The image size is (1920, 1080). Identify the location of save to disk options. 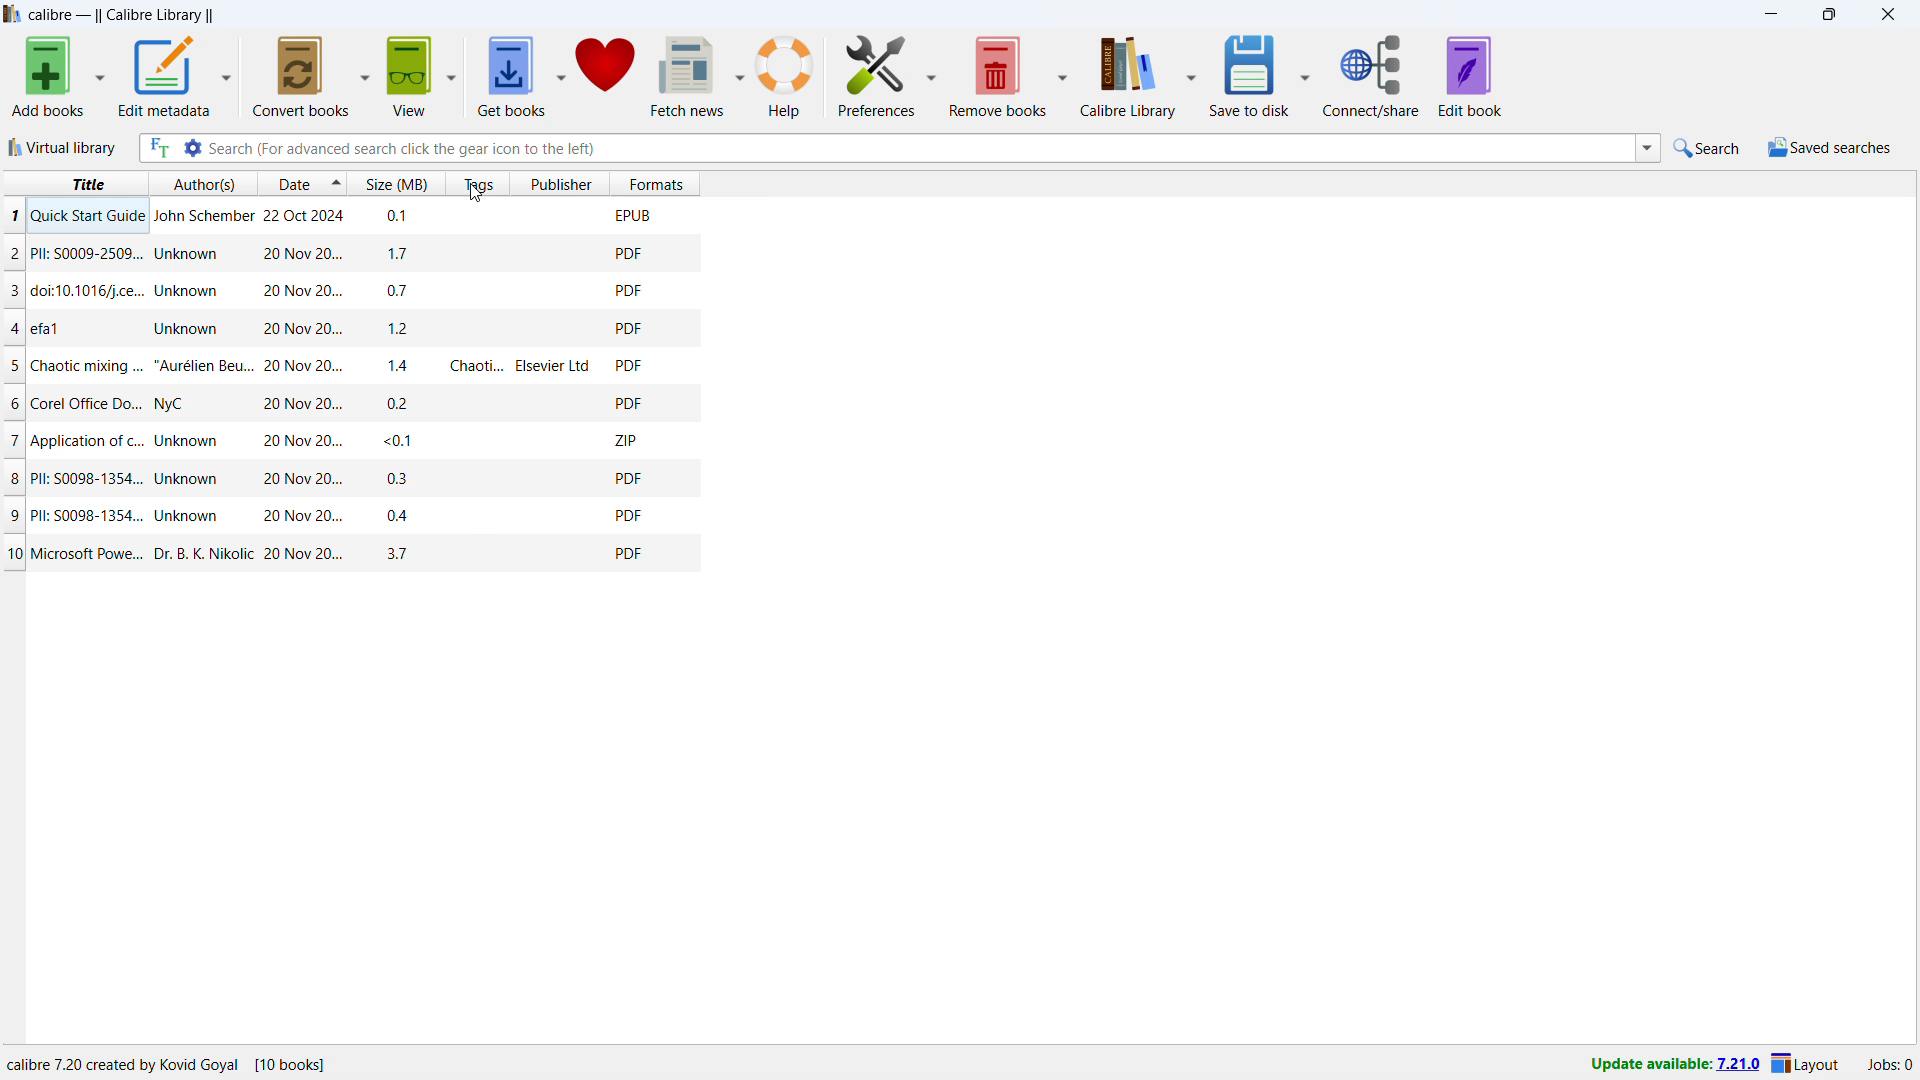
(1305, 77).